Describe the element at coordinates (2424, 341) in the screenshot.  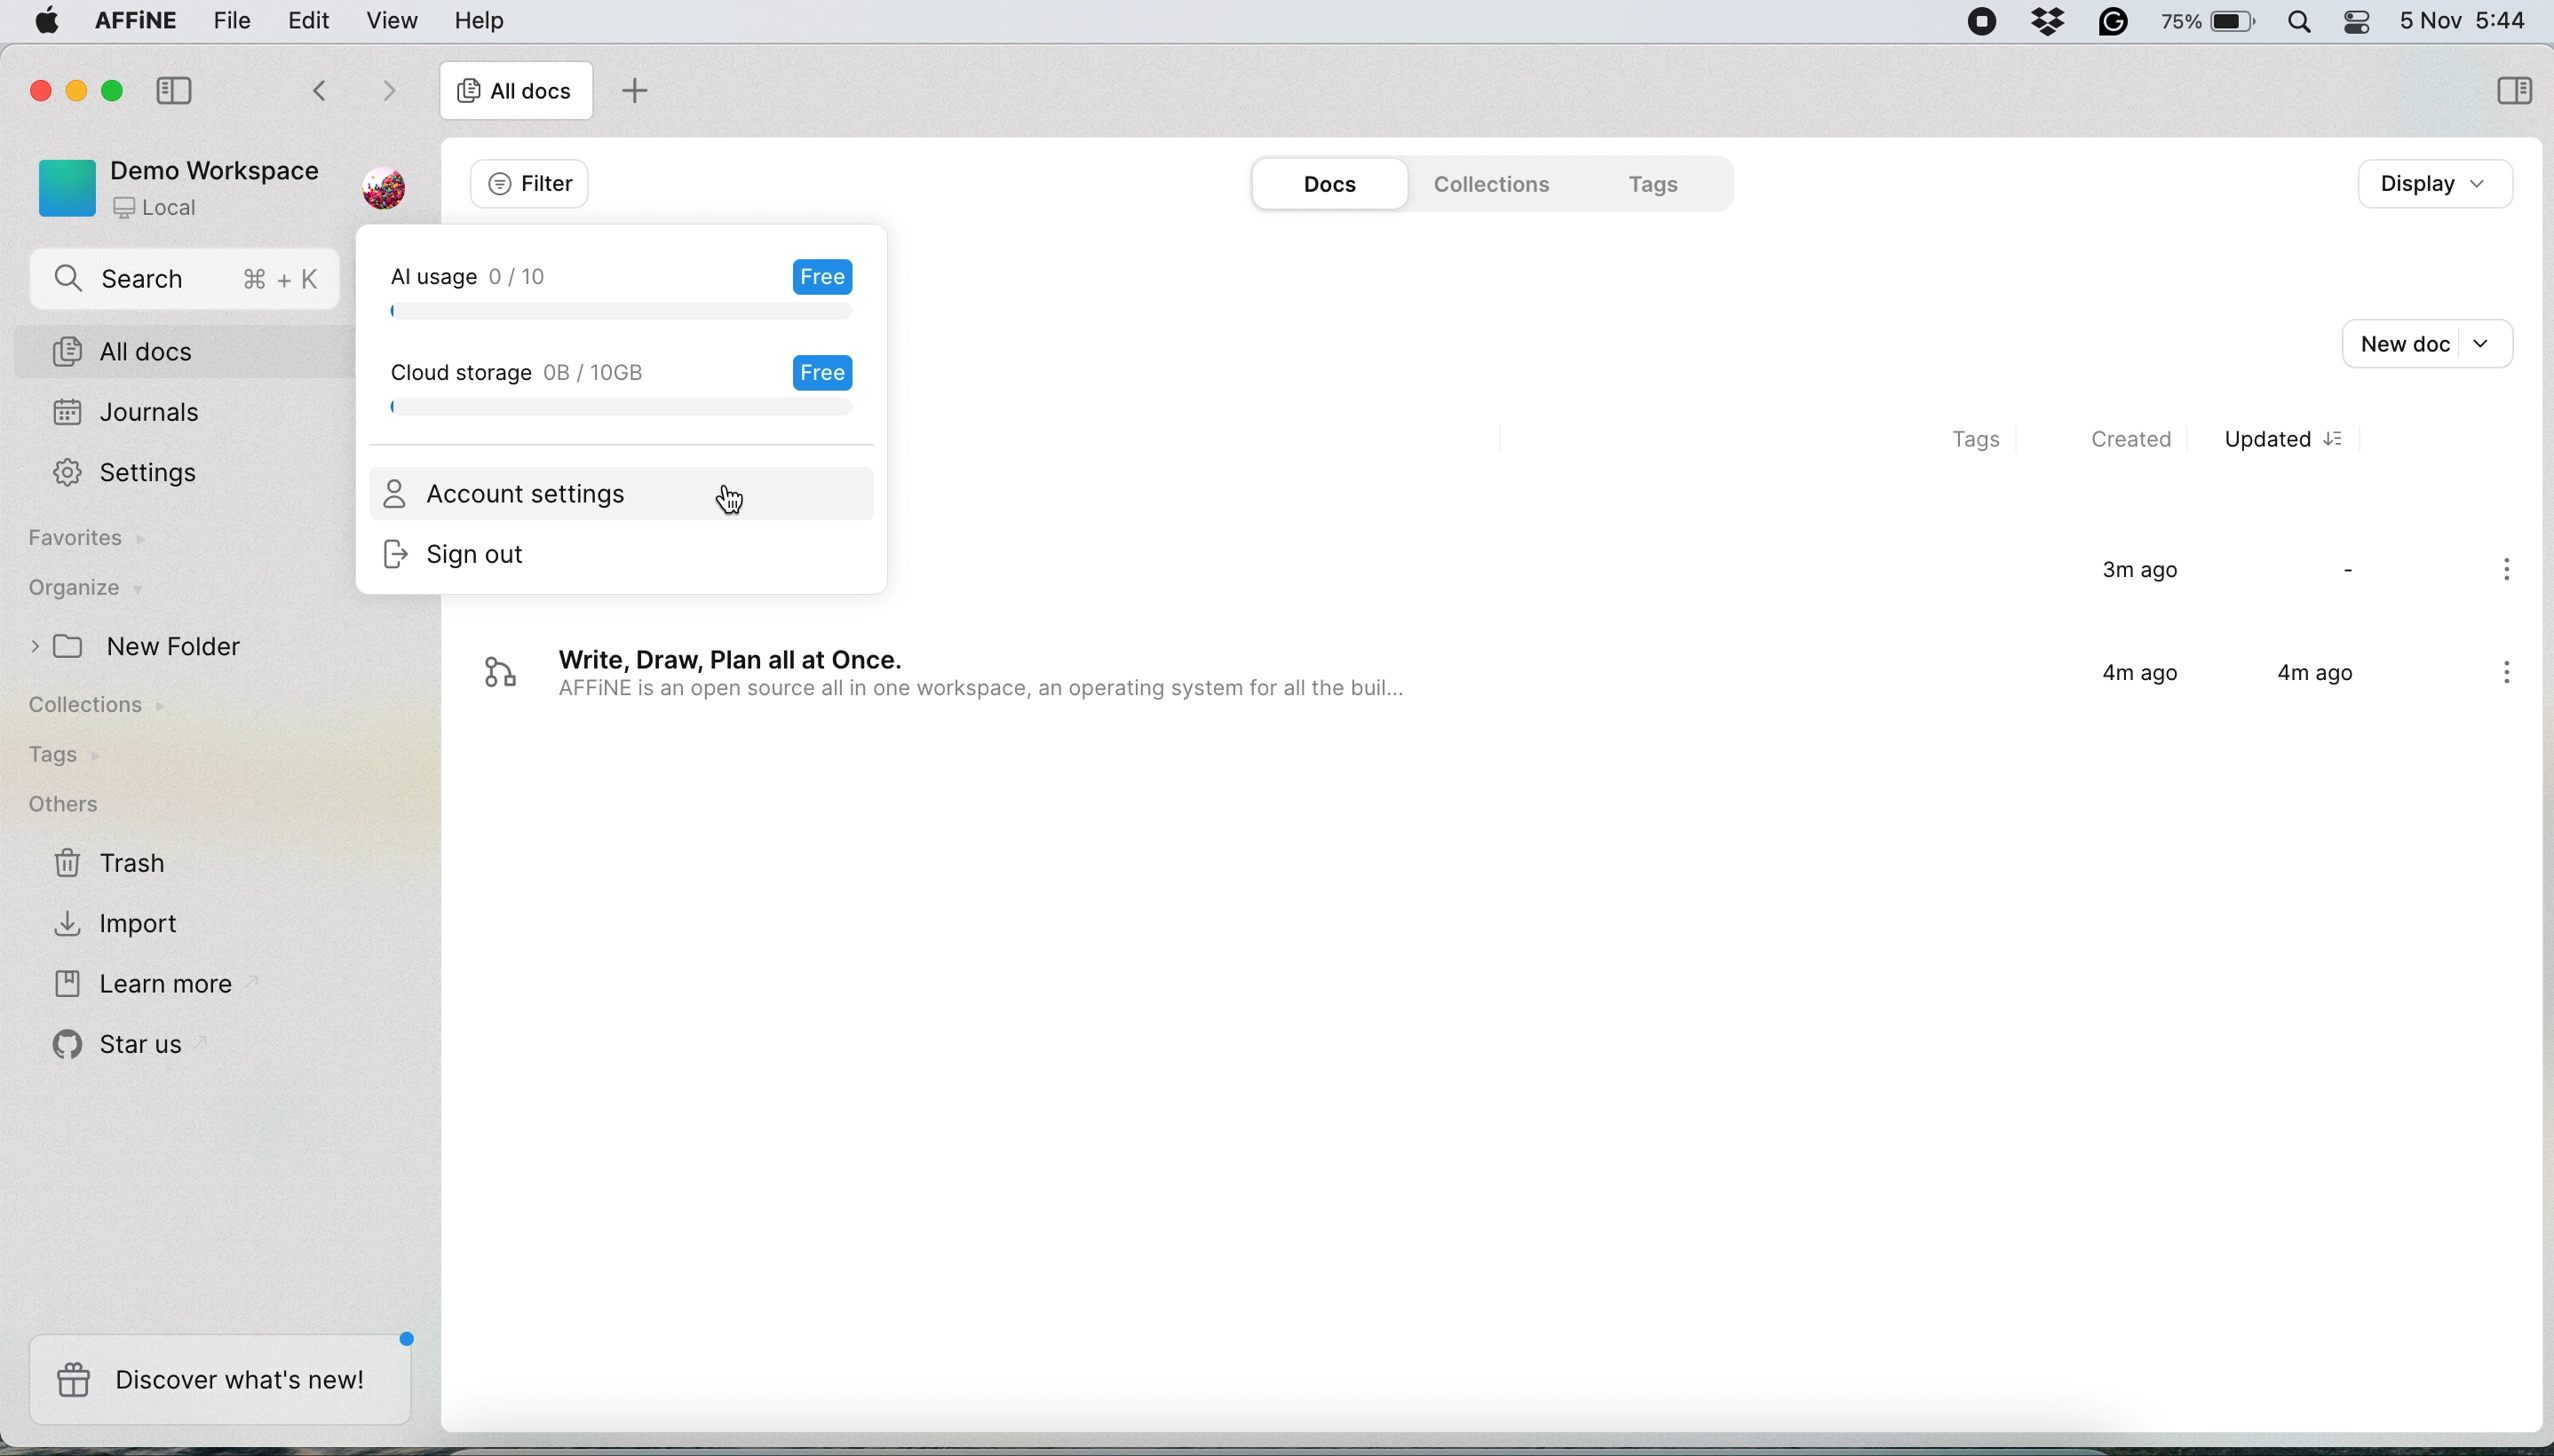
I see `new doc` at that location.